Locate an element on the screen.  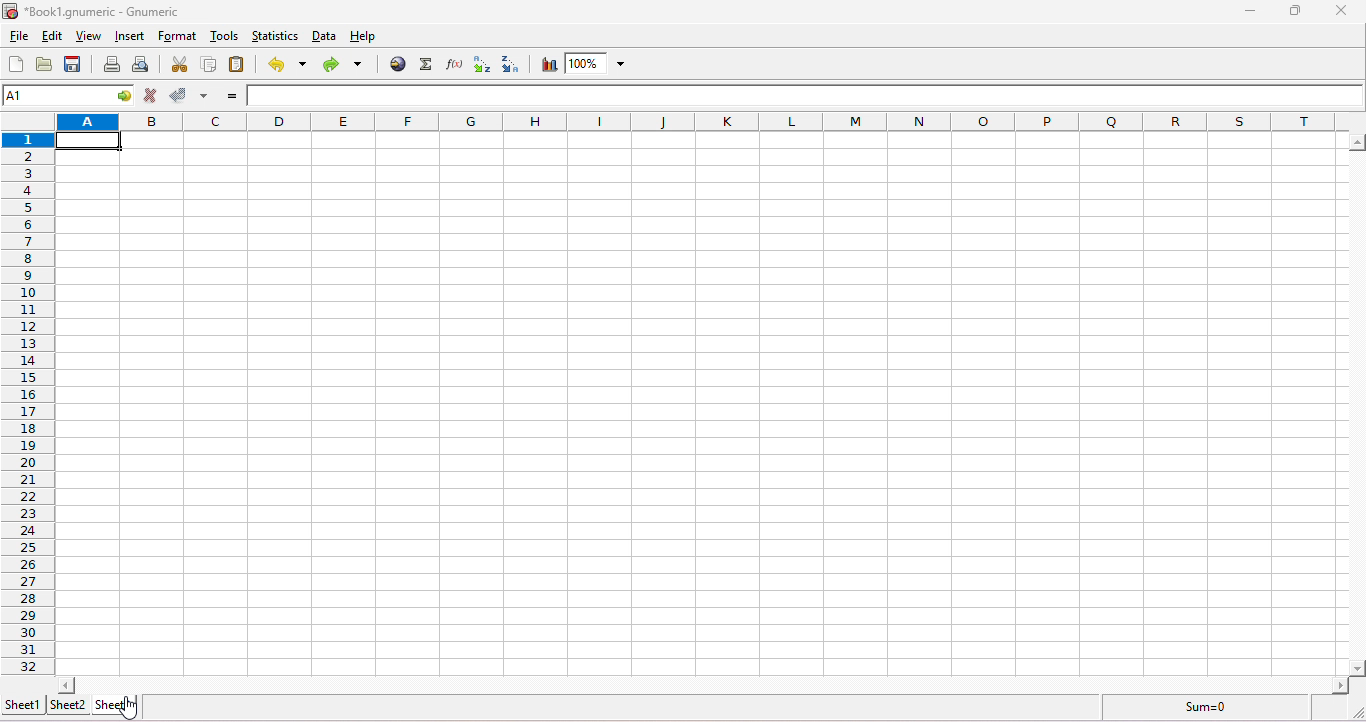
sum =0 is located at coordinates (1221, 710).